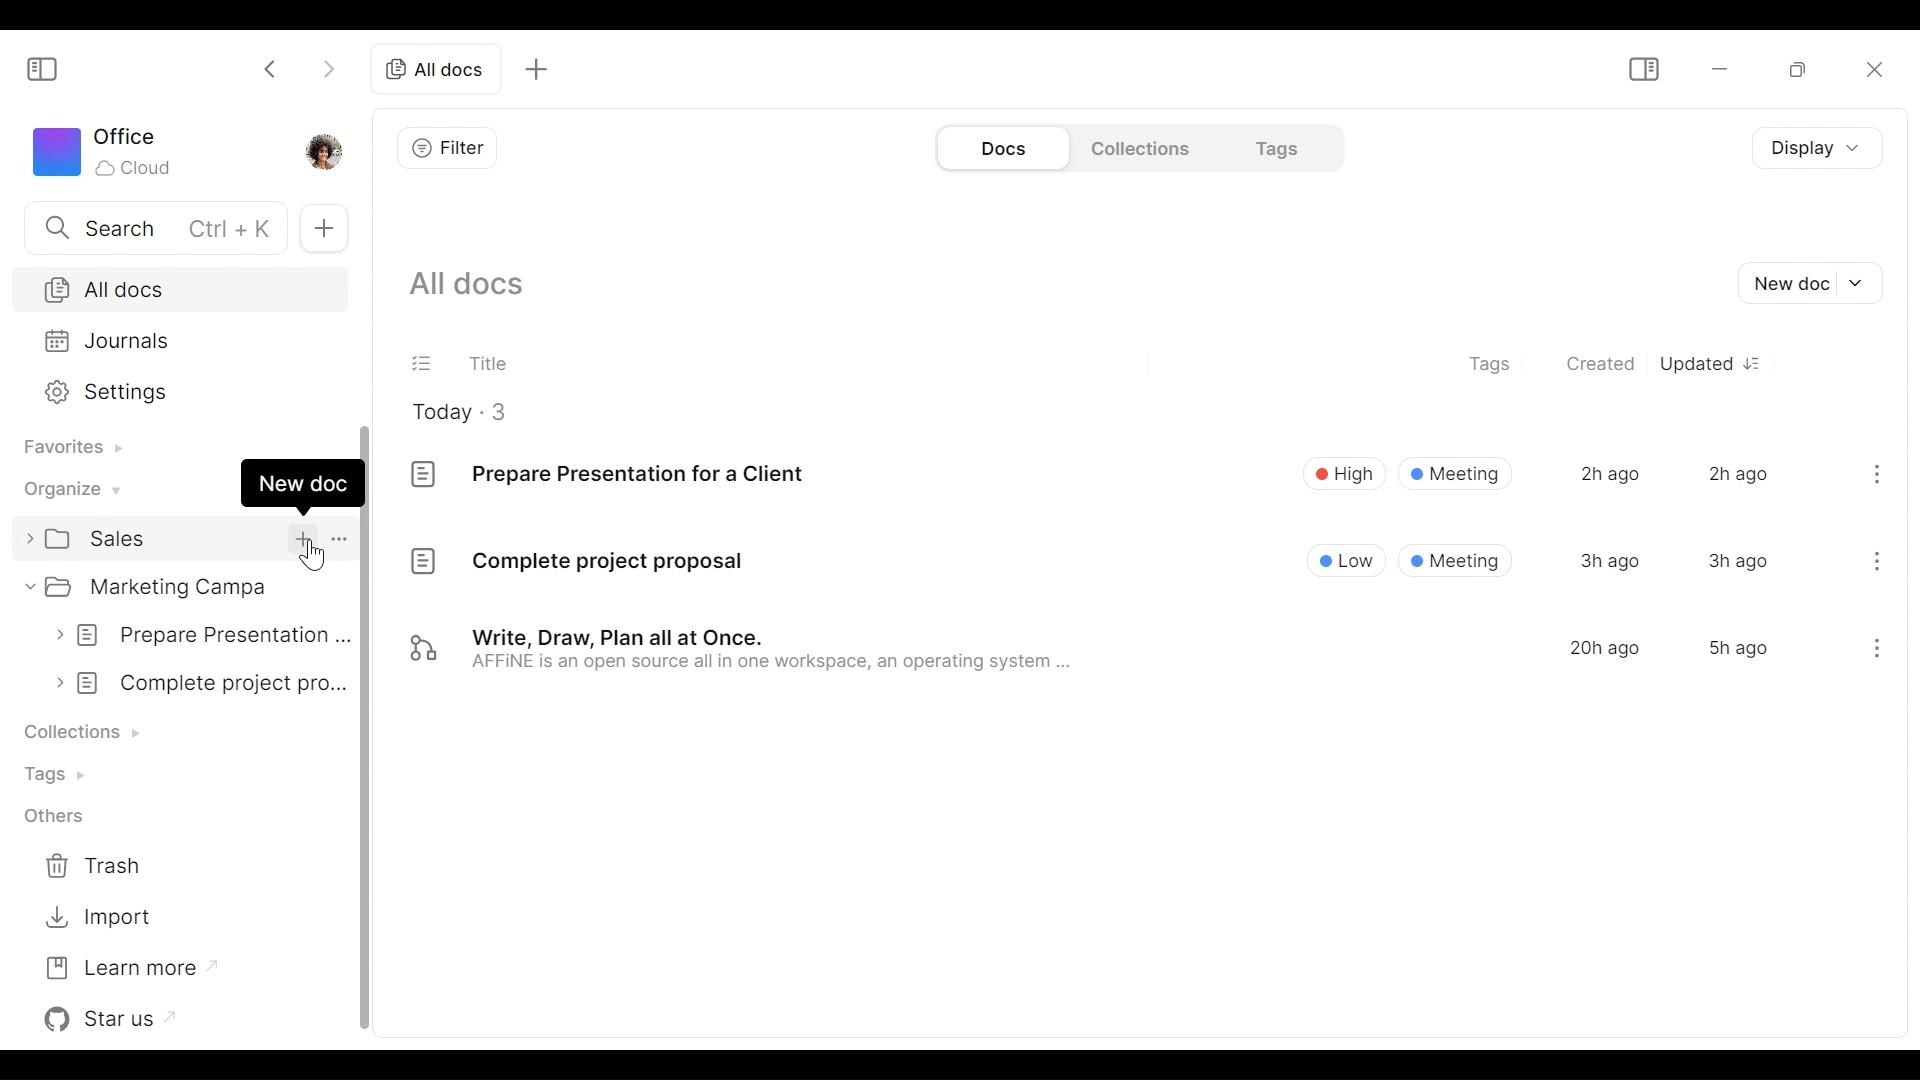 This screenshot has height=1080, width=1920. Describe the element at coordinates (365, 869) in the screenshot. I see `vertical scroll bar` at that location.